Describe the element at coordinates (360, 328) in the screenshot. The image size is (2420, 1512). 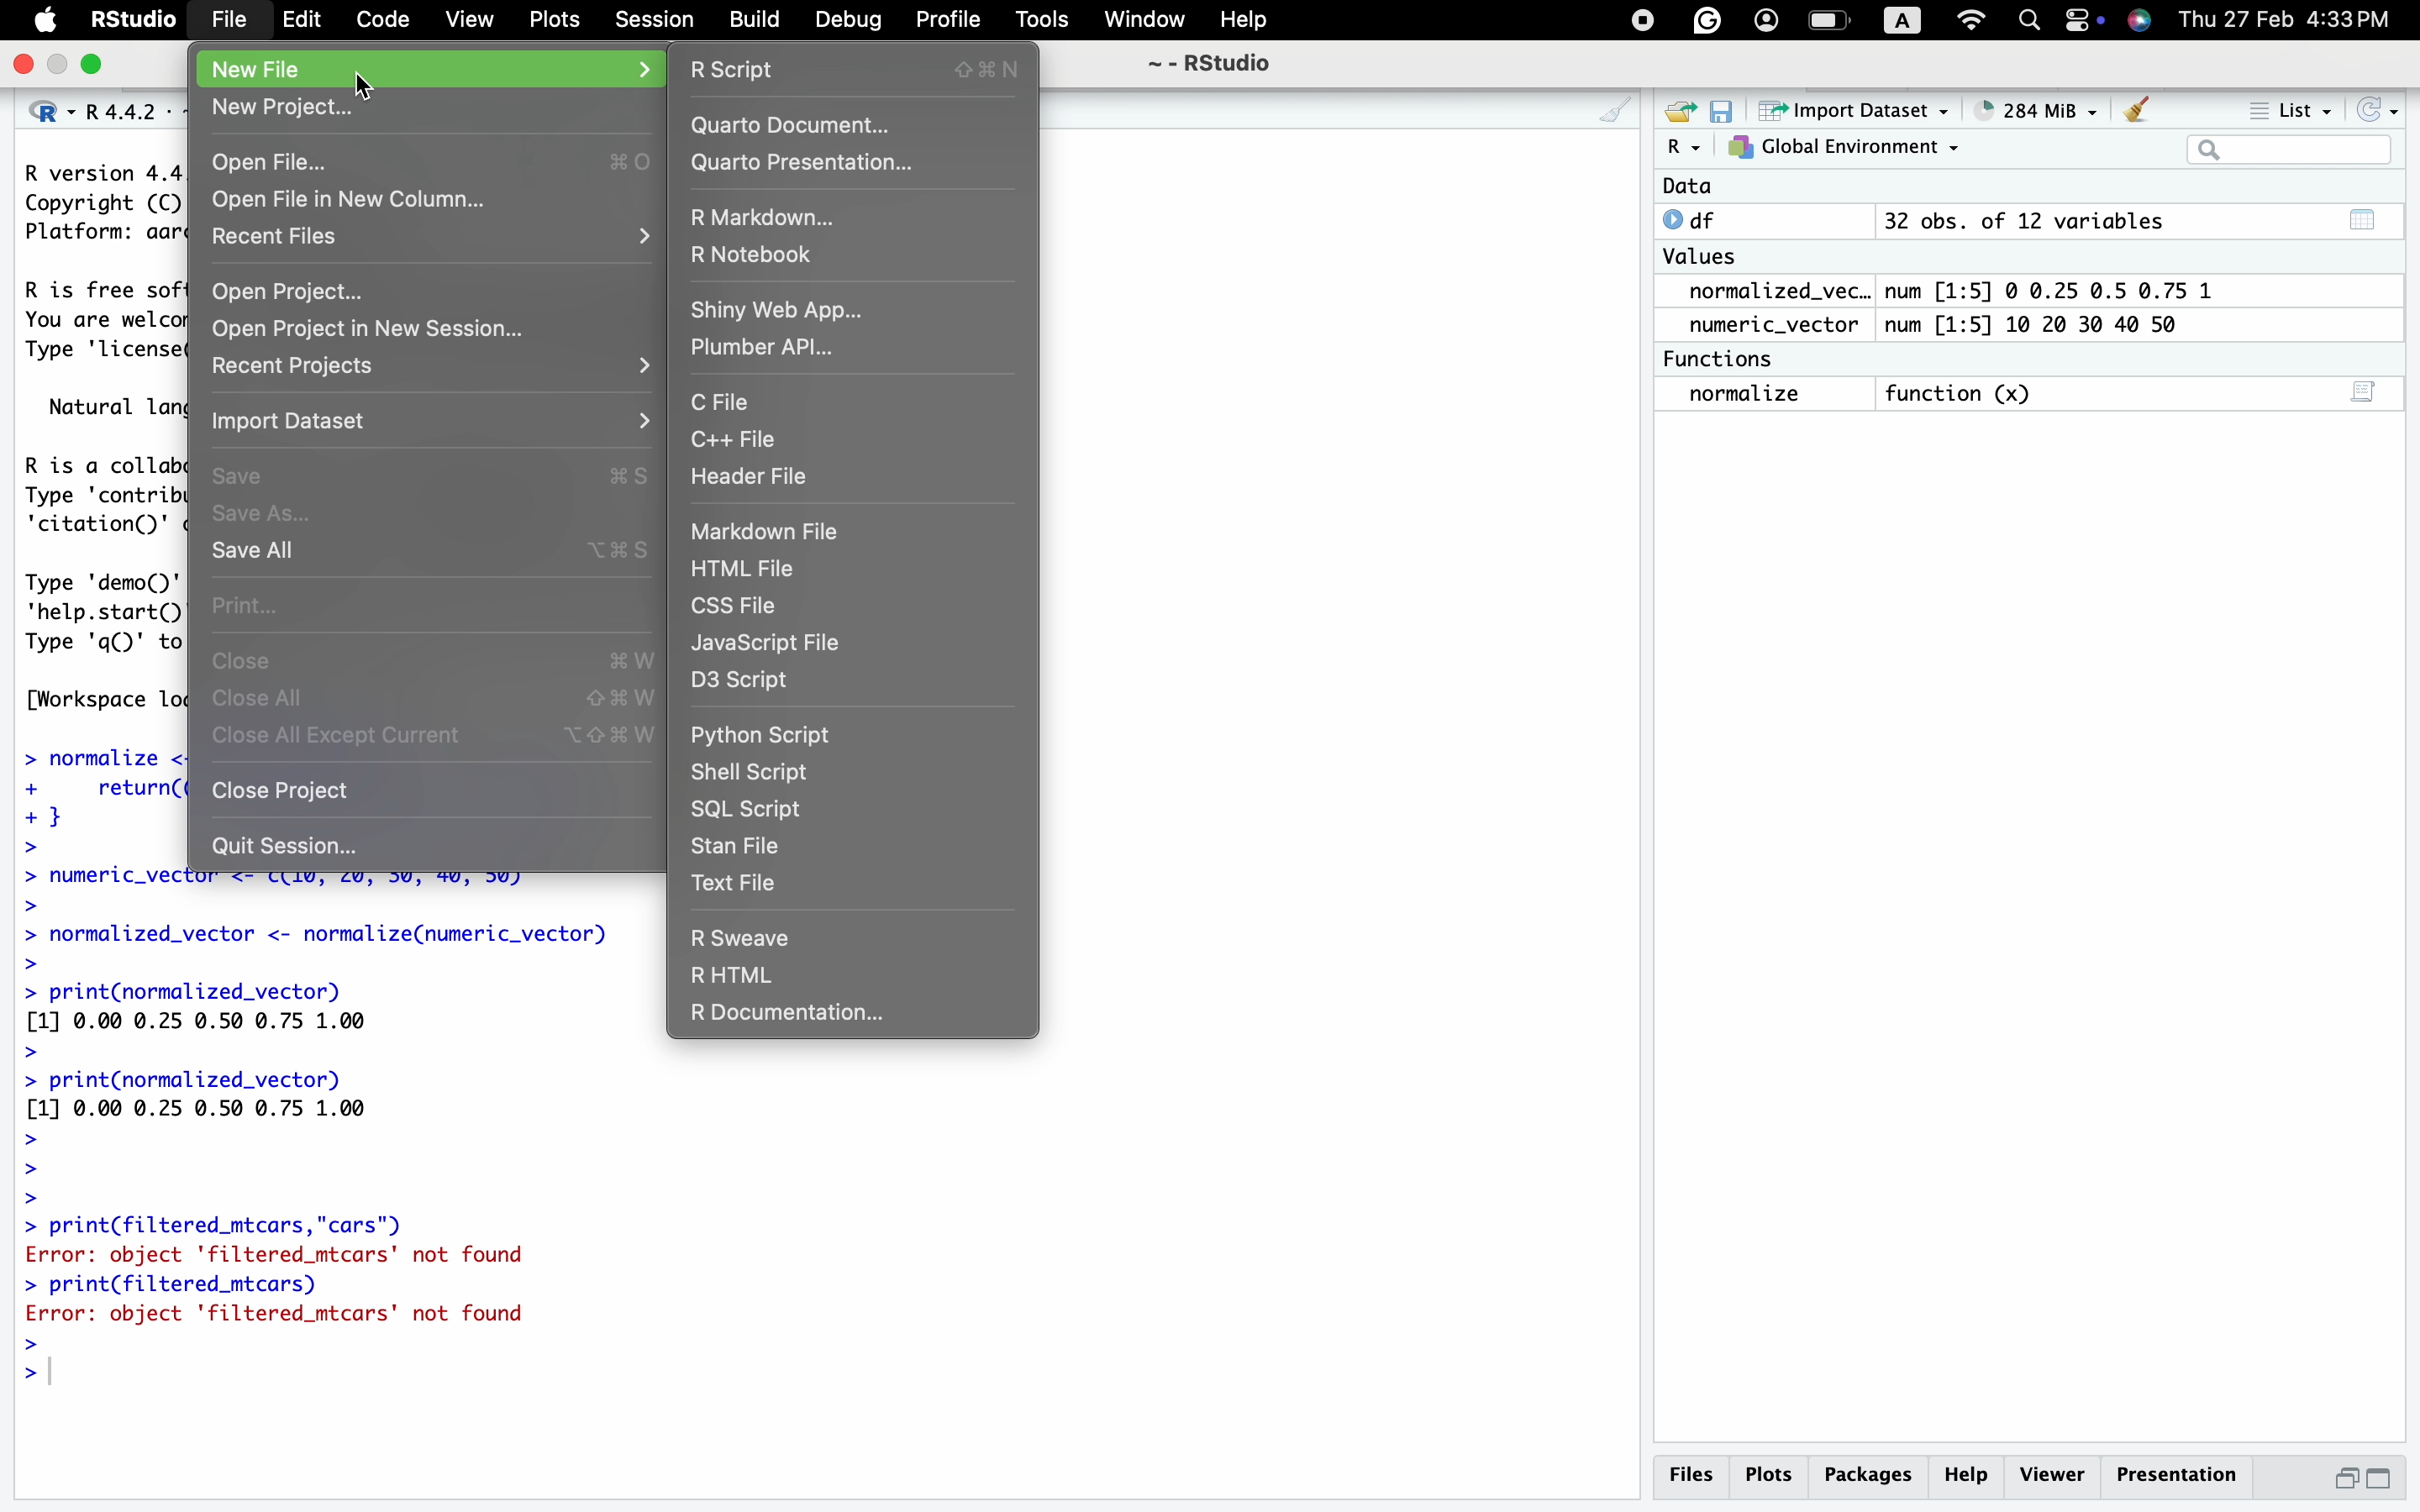
I see `Open Project in New Session...` at that location.